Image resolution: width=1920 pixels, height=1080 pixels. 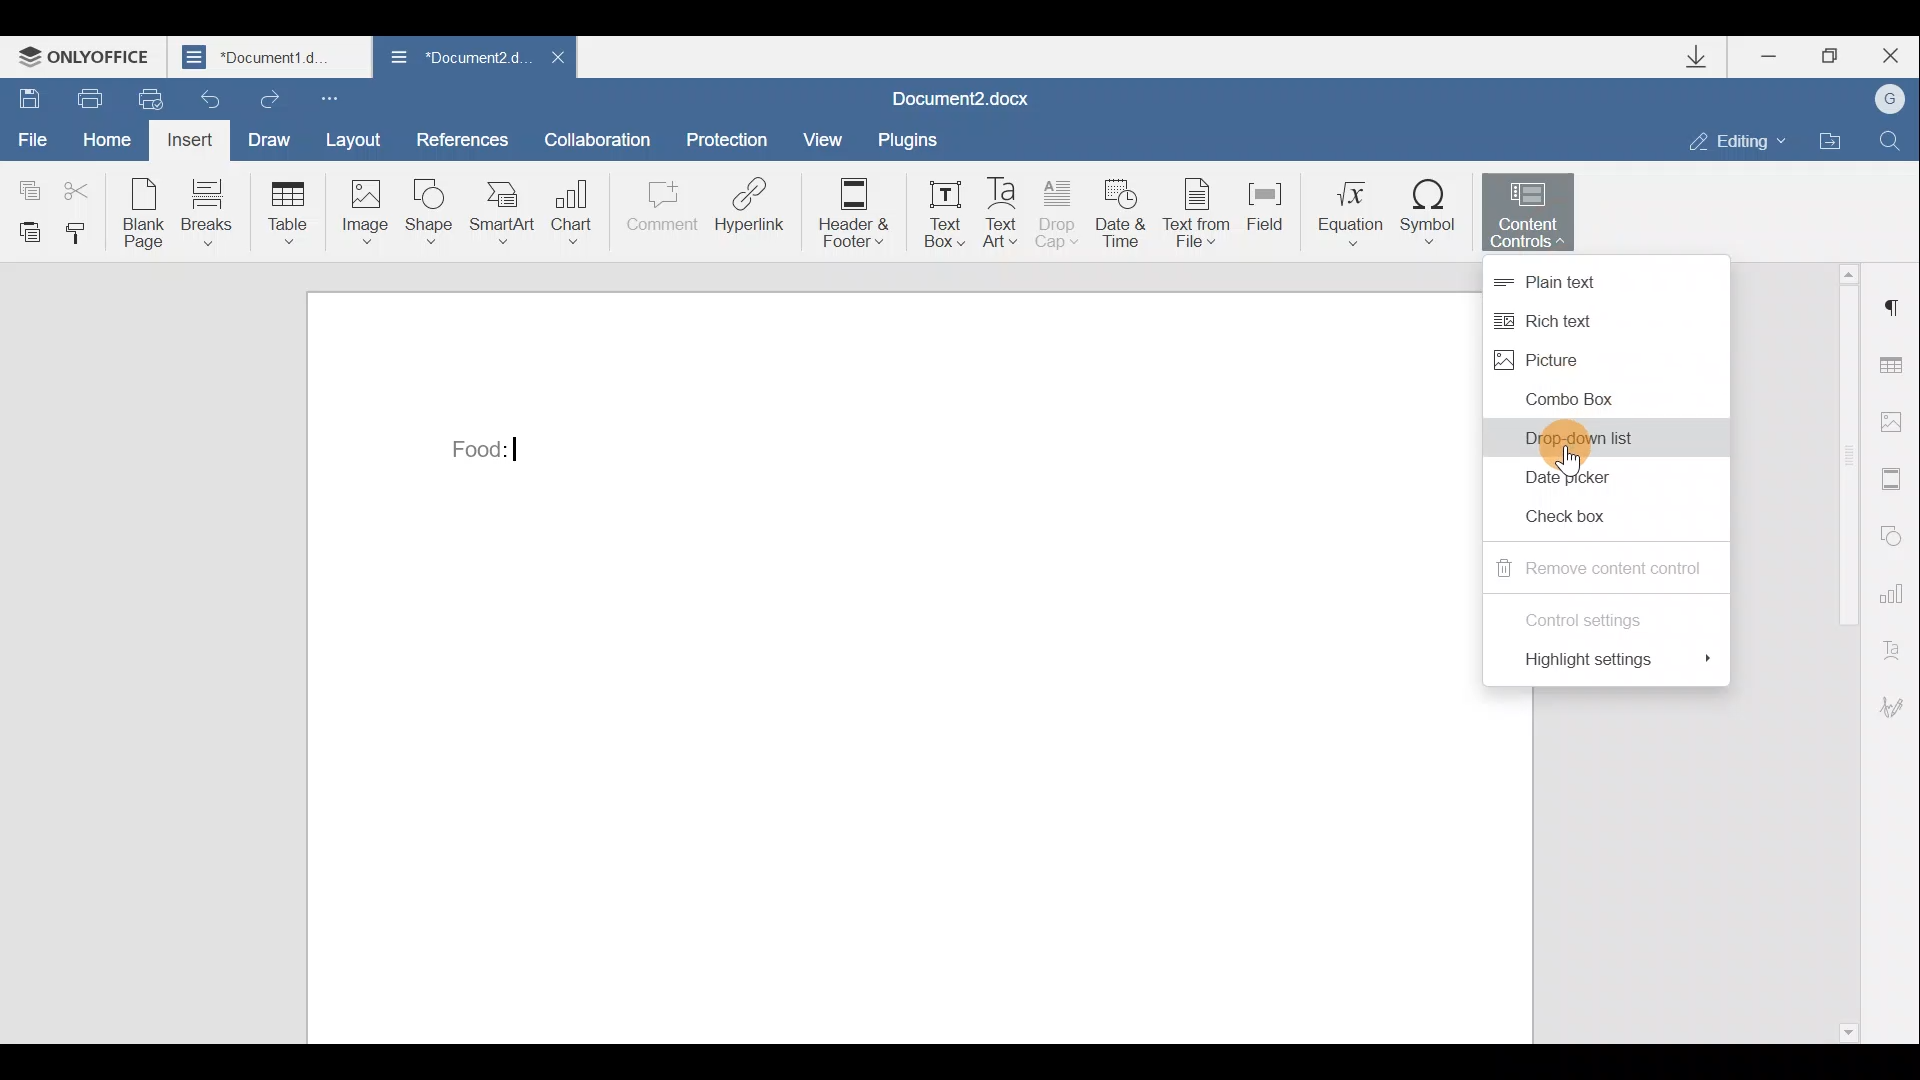 What do you see at coordinates (503, 211) in the screenshot?
I see `SmartArt` at bounding box center [503, 211].